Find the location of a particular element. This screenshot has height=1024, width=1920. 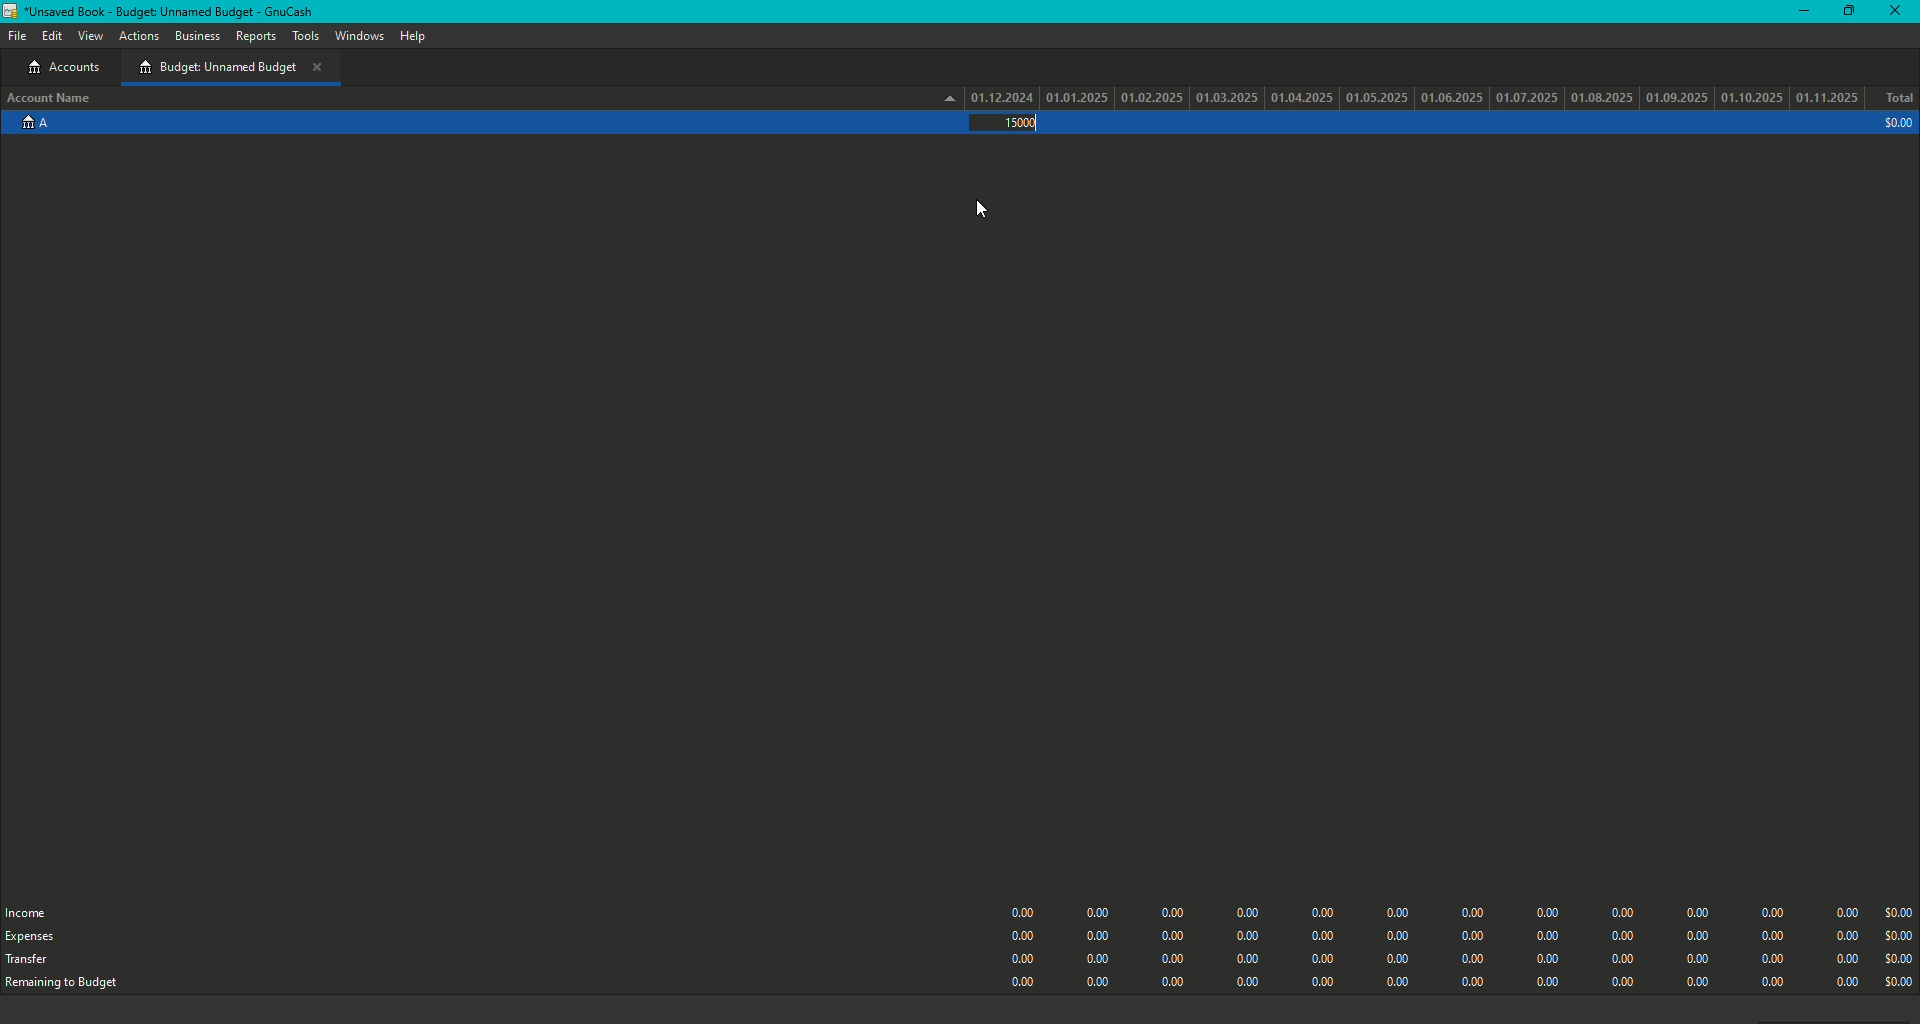

Remaining to Budget is located at coordinates (73, 985).